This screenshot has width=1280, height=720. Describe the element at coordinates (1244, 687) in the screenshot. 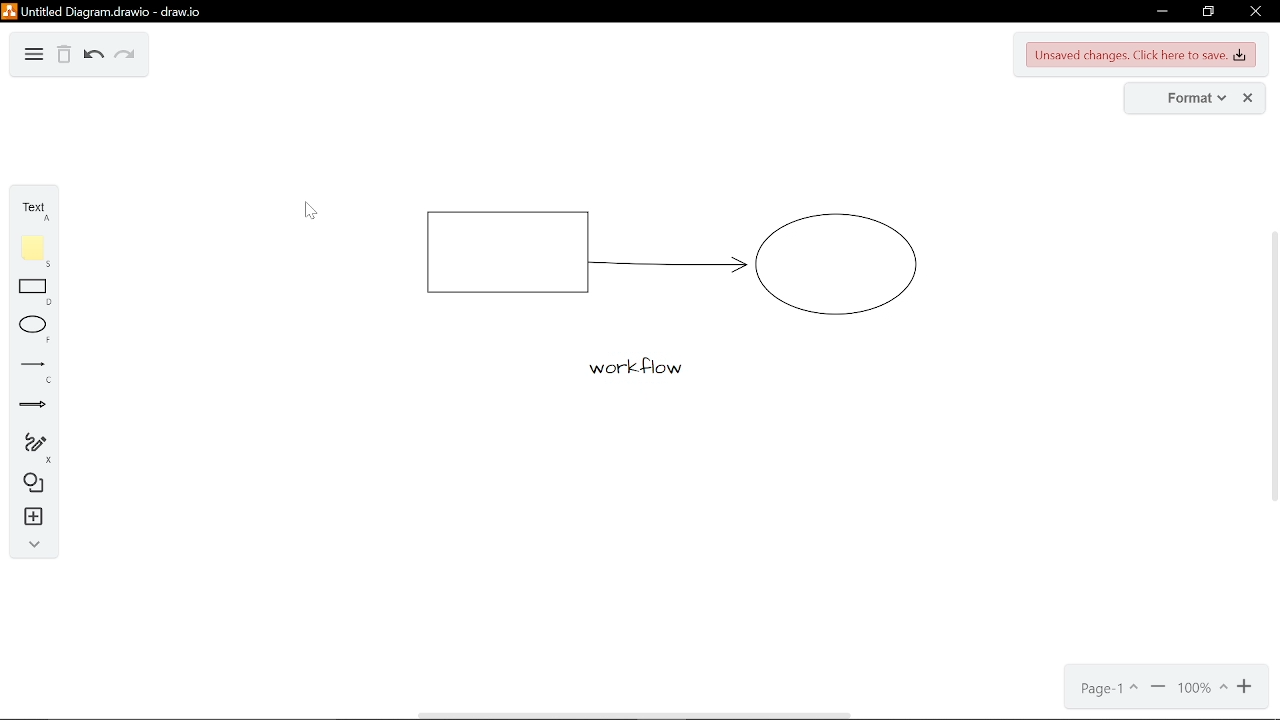

I see `zoom out` at that location.